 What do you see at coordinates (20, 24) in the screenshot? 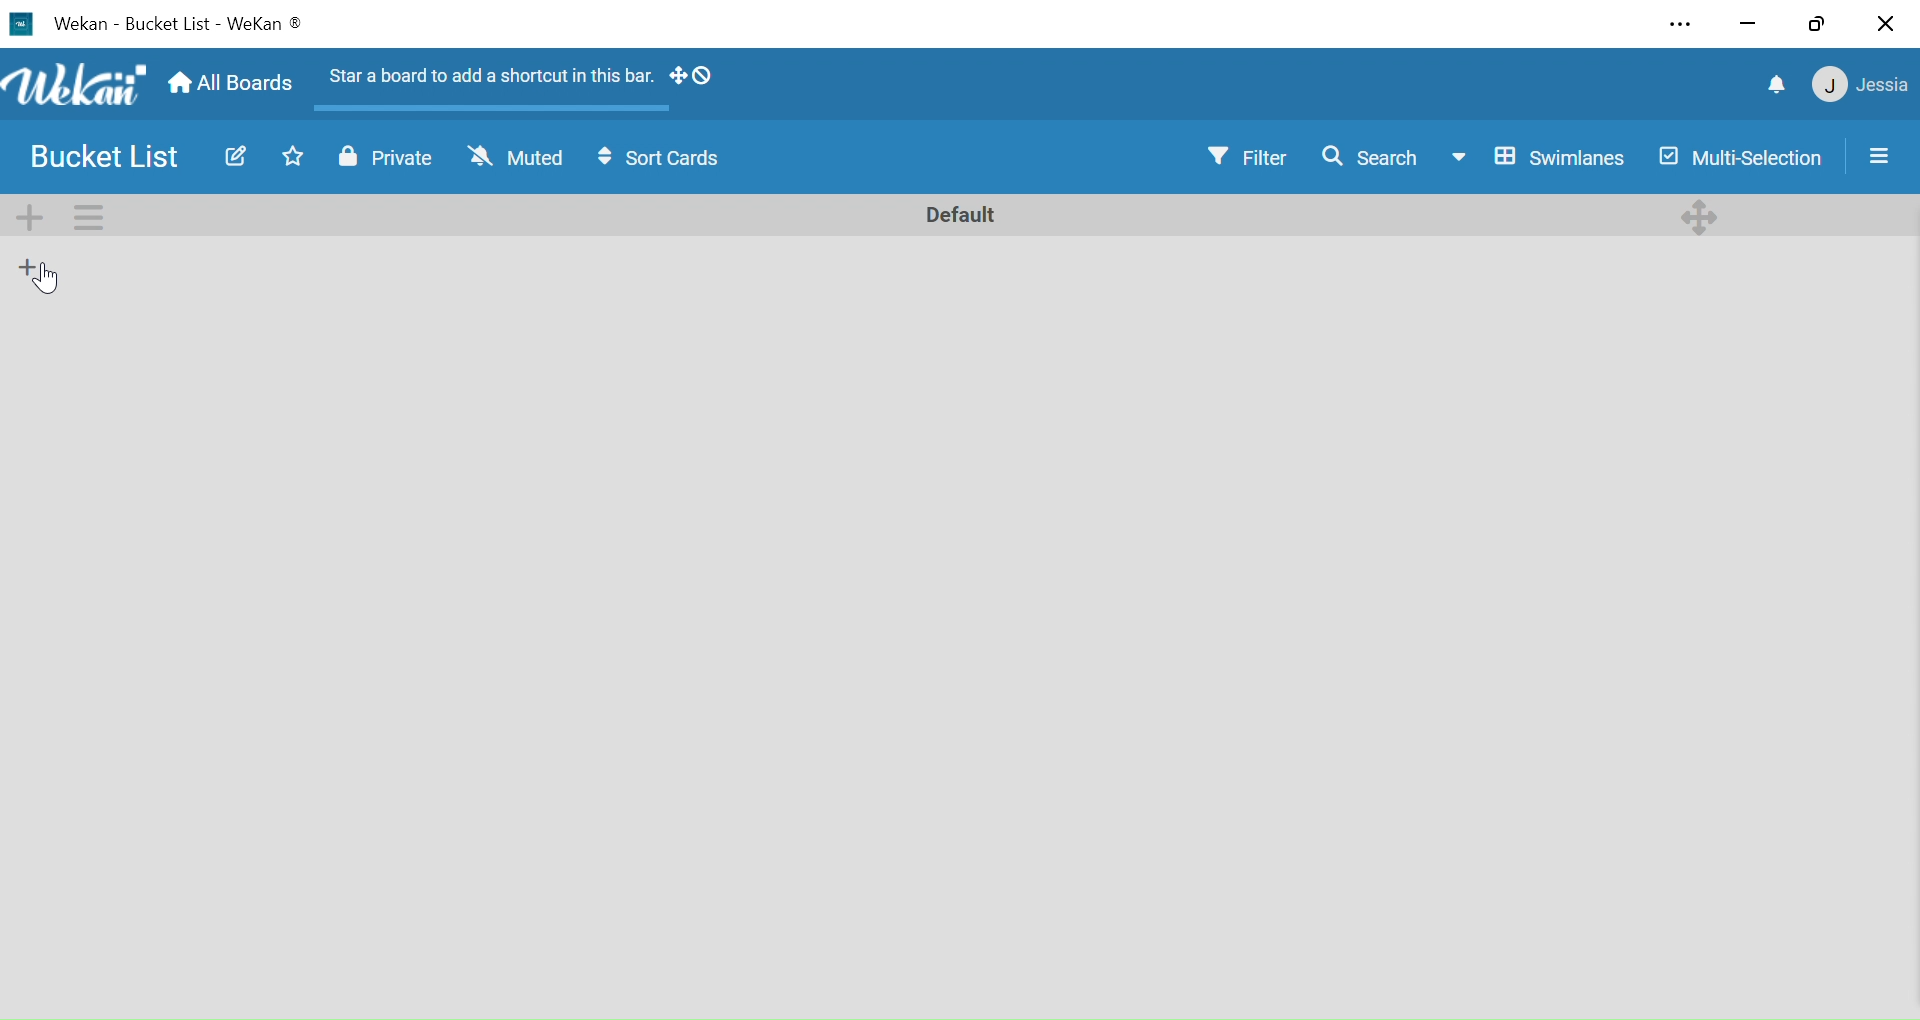
I see `Wekan Desktop icon` at bounding box center [20, 24].